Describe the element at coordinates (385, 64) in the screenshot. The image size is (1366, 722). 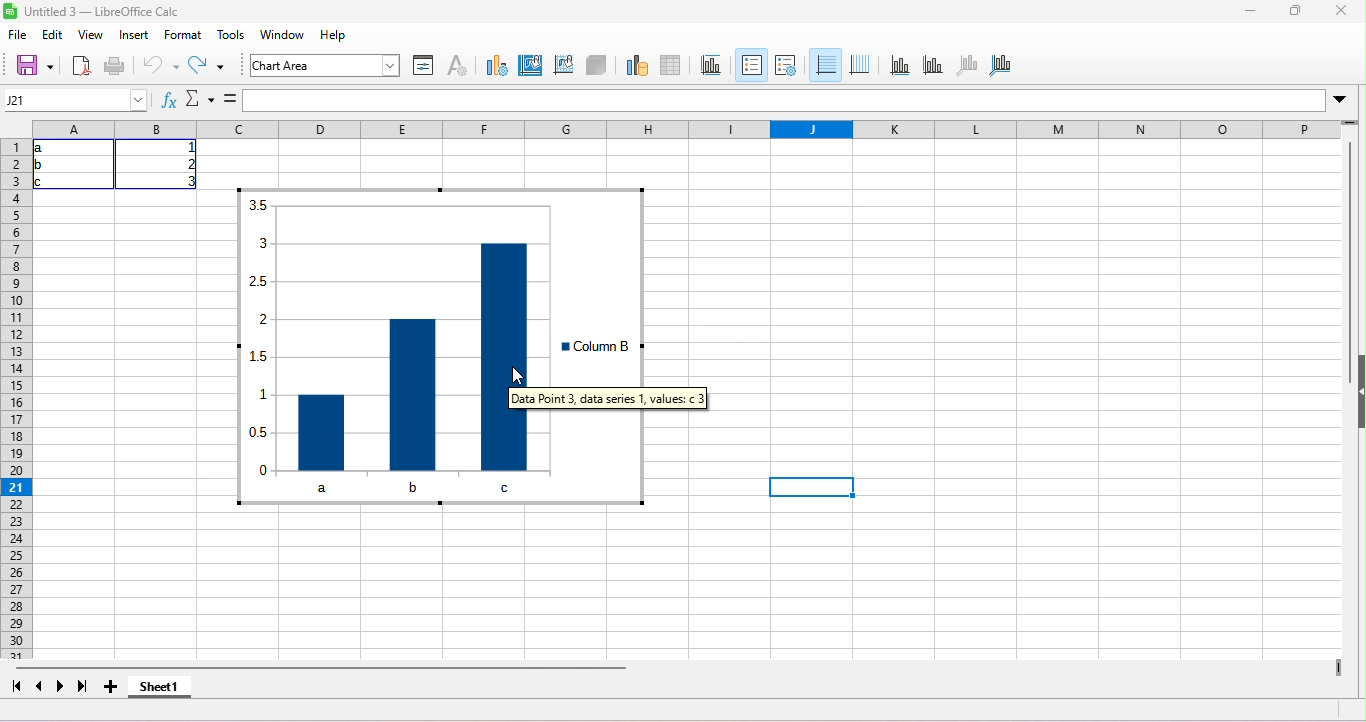
I see `select chart element` at that location.